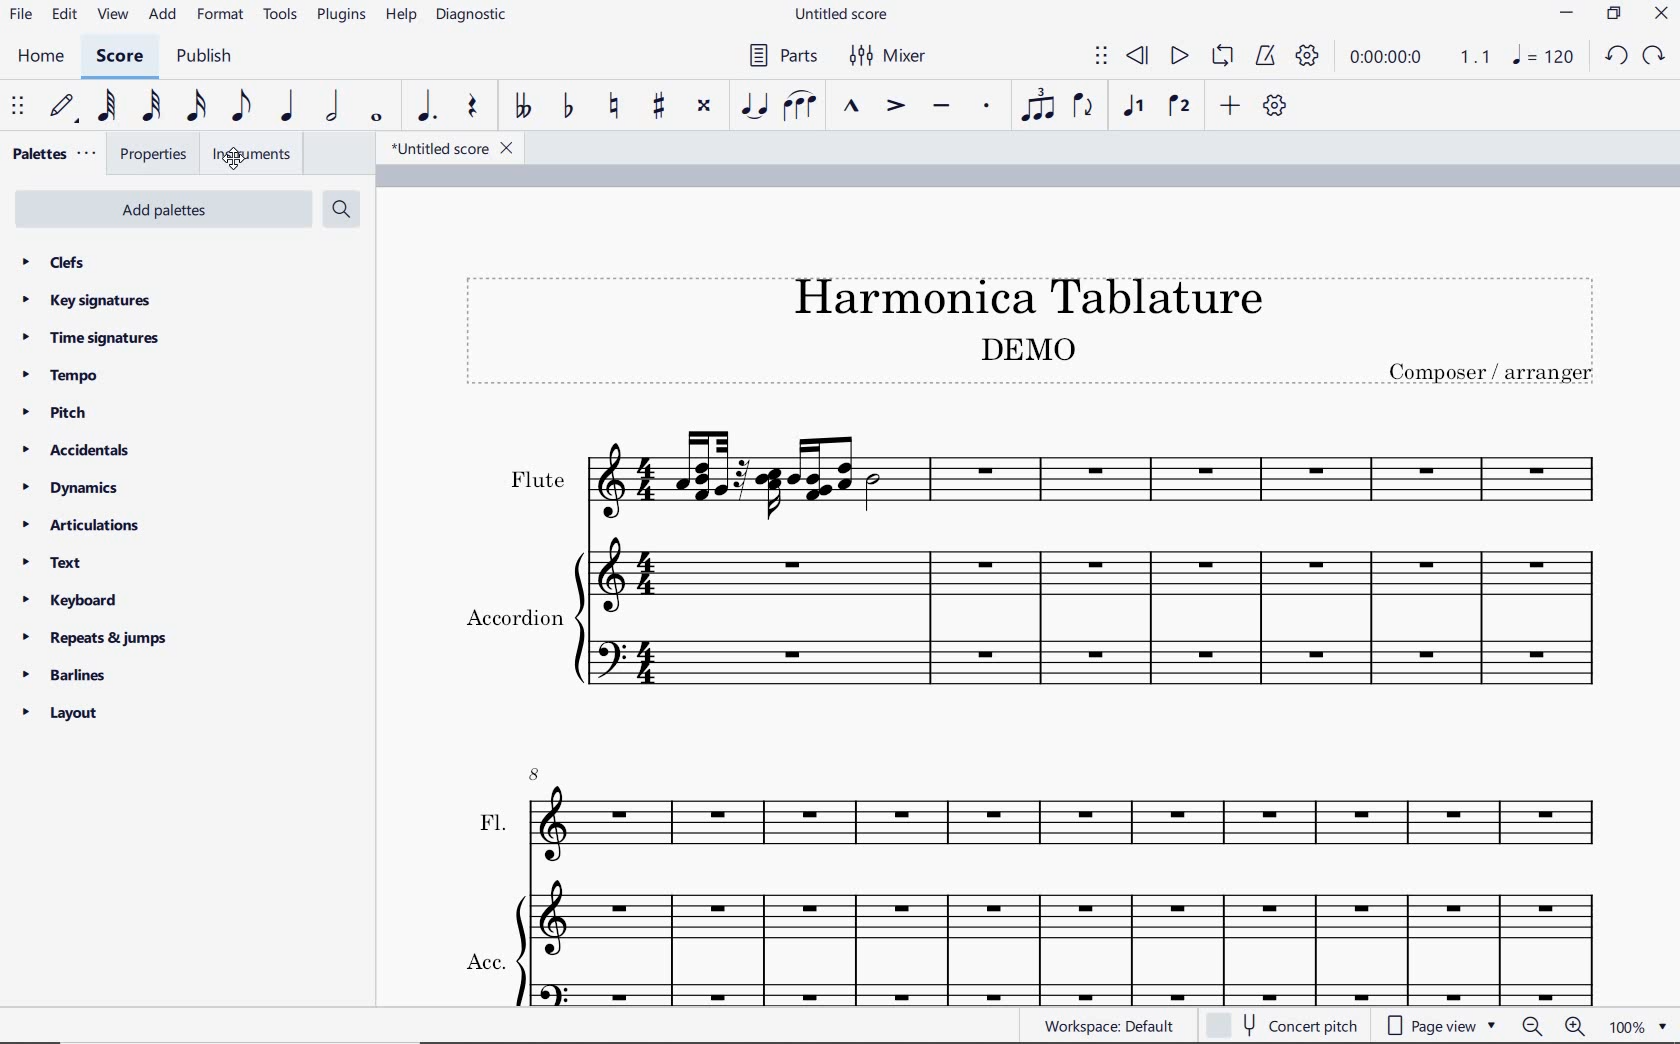  What do you see at coordinates (1655, 56) in the screenshot?
I see `REDO` at bounding box center [1655, 56].